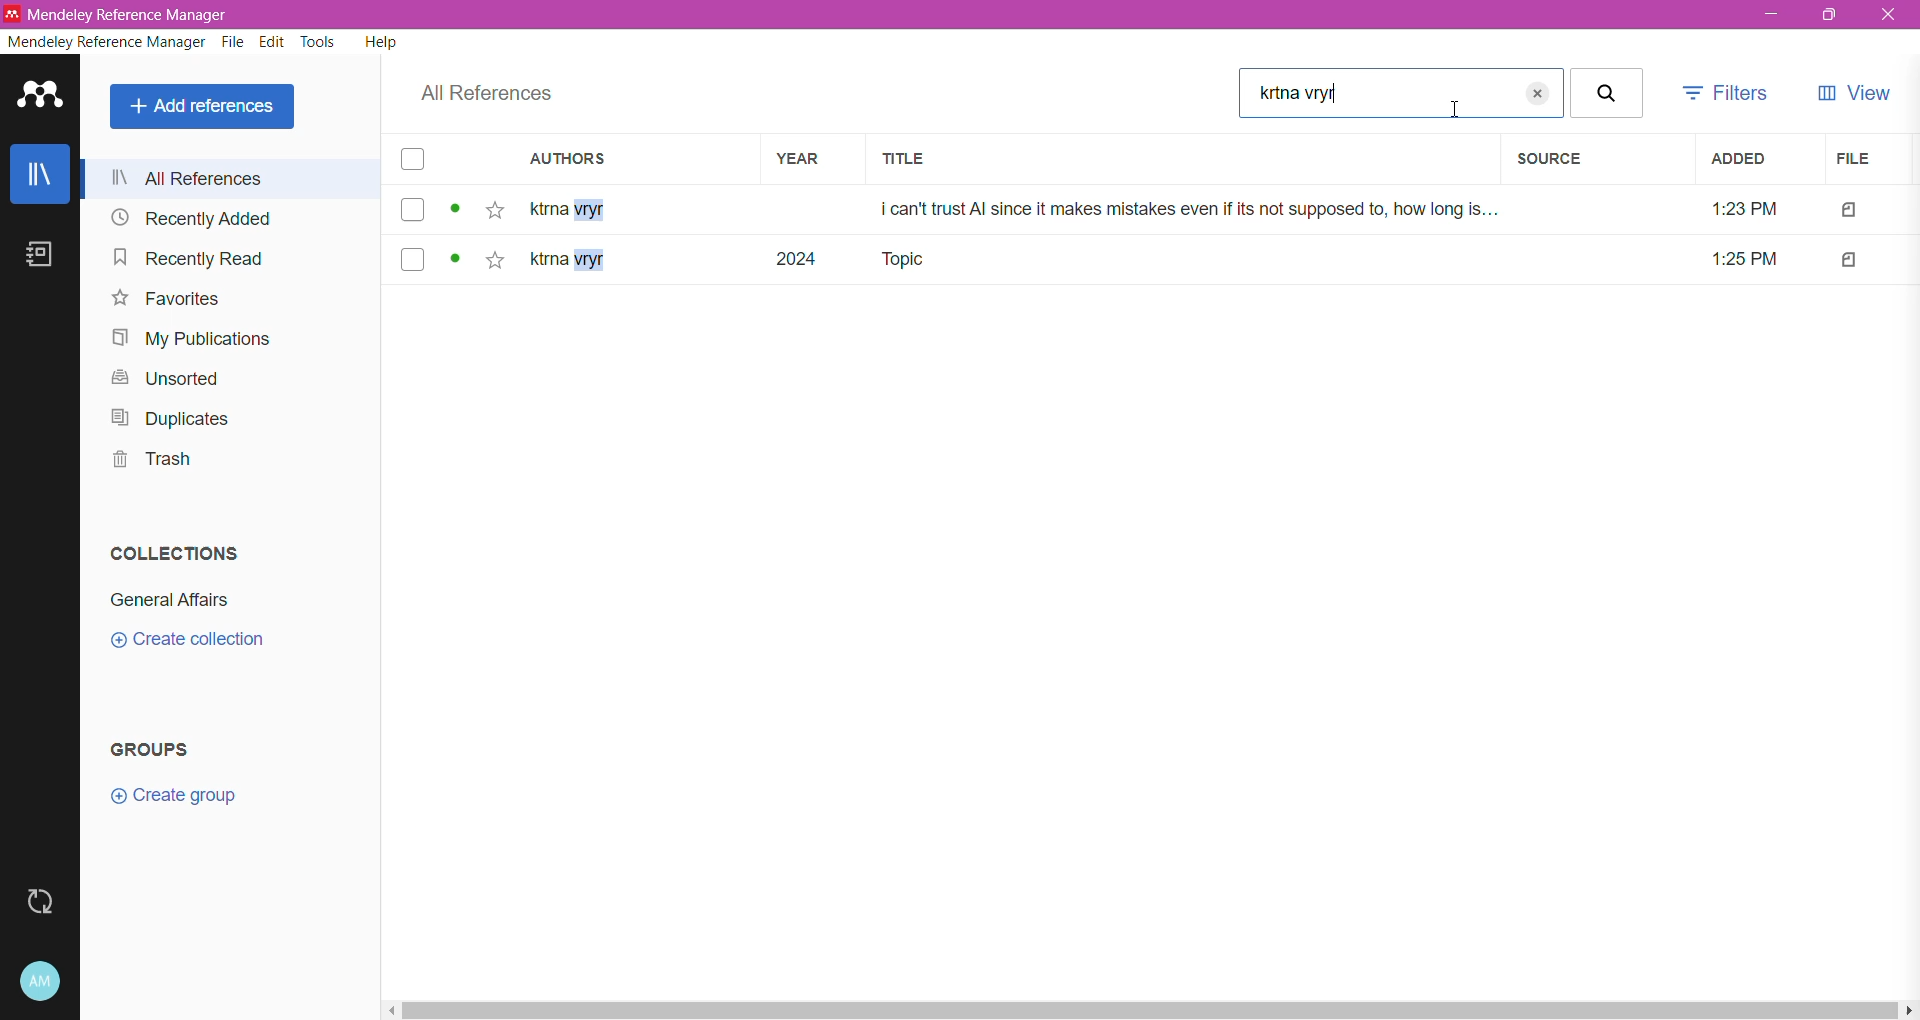  What do you see at coordinates (1889, 16) in the screenshot?
I see `Close` at bounding box center [1889, 16].